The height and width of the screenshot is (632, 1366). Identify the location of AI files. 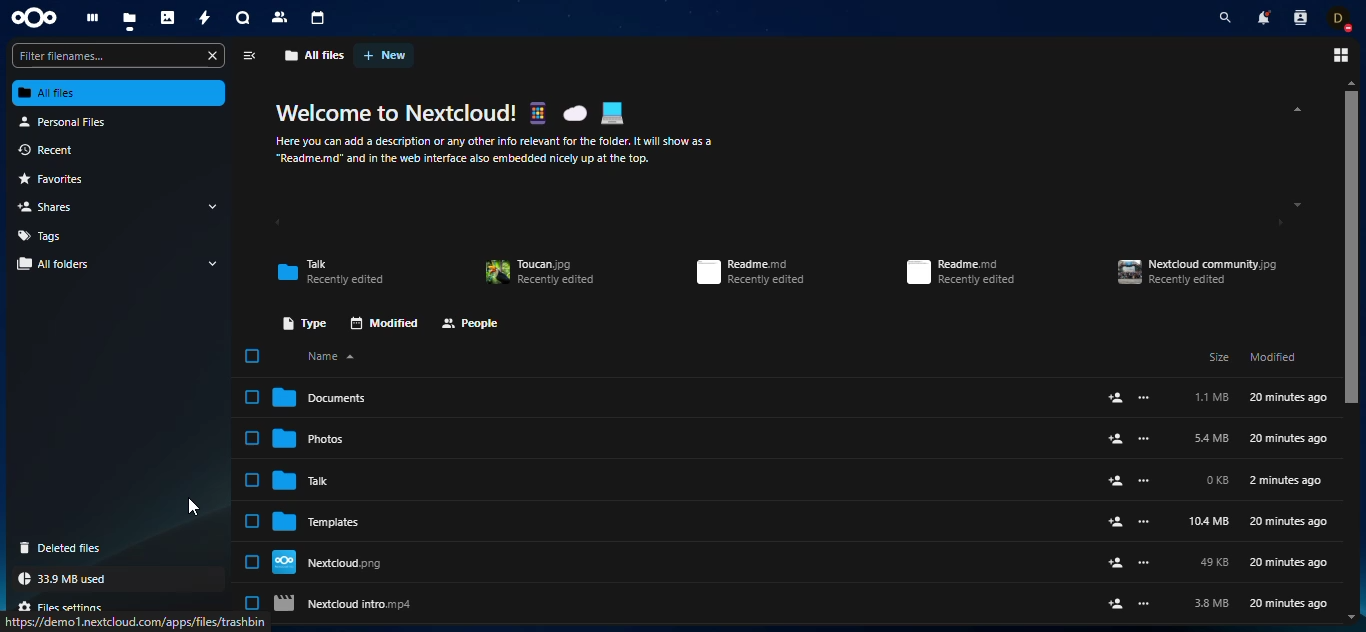
(120, 94).